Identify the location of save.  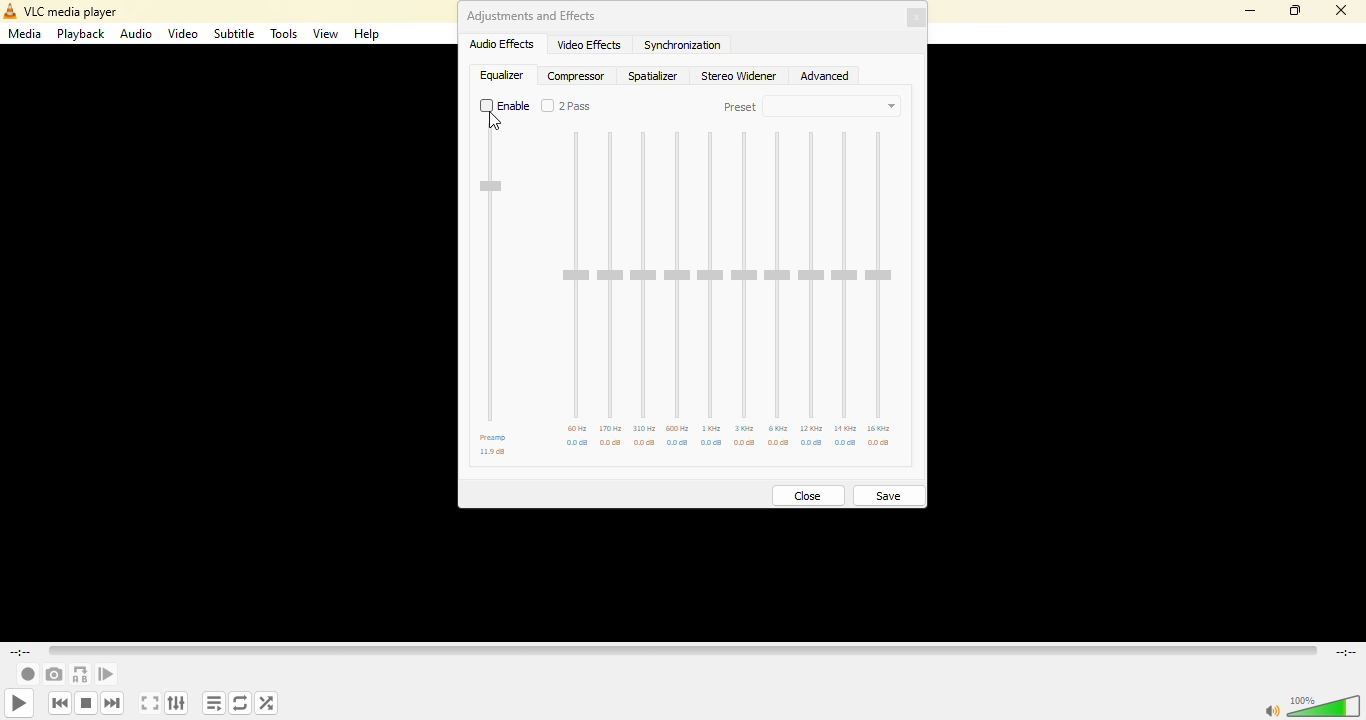
(889, 493).